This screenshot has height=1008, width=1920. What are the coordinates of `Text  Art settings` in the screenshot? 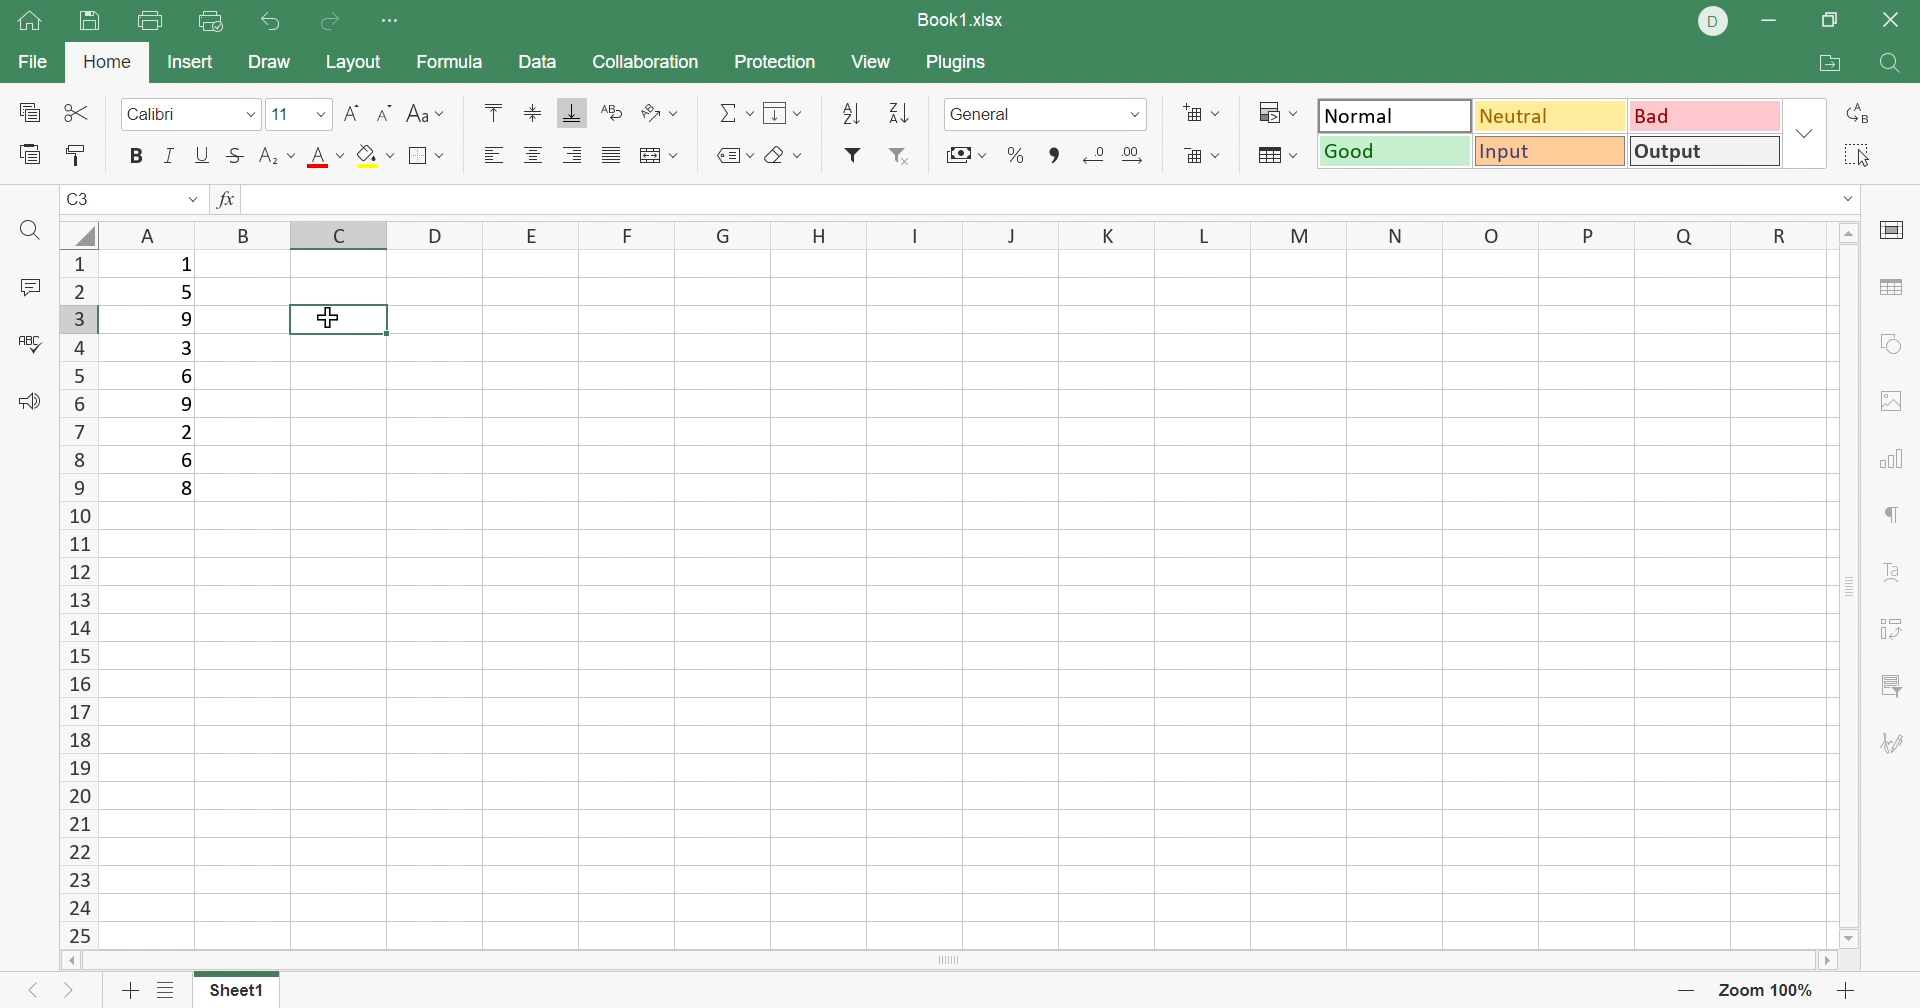 It's located at (1887, 572).